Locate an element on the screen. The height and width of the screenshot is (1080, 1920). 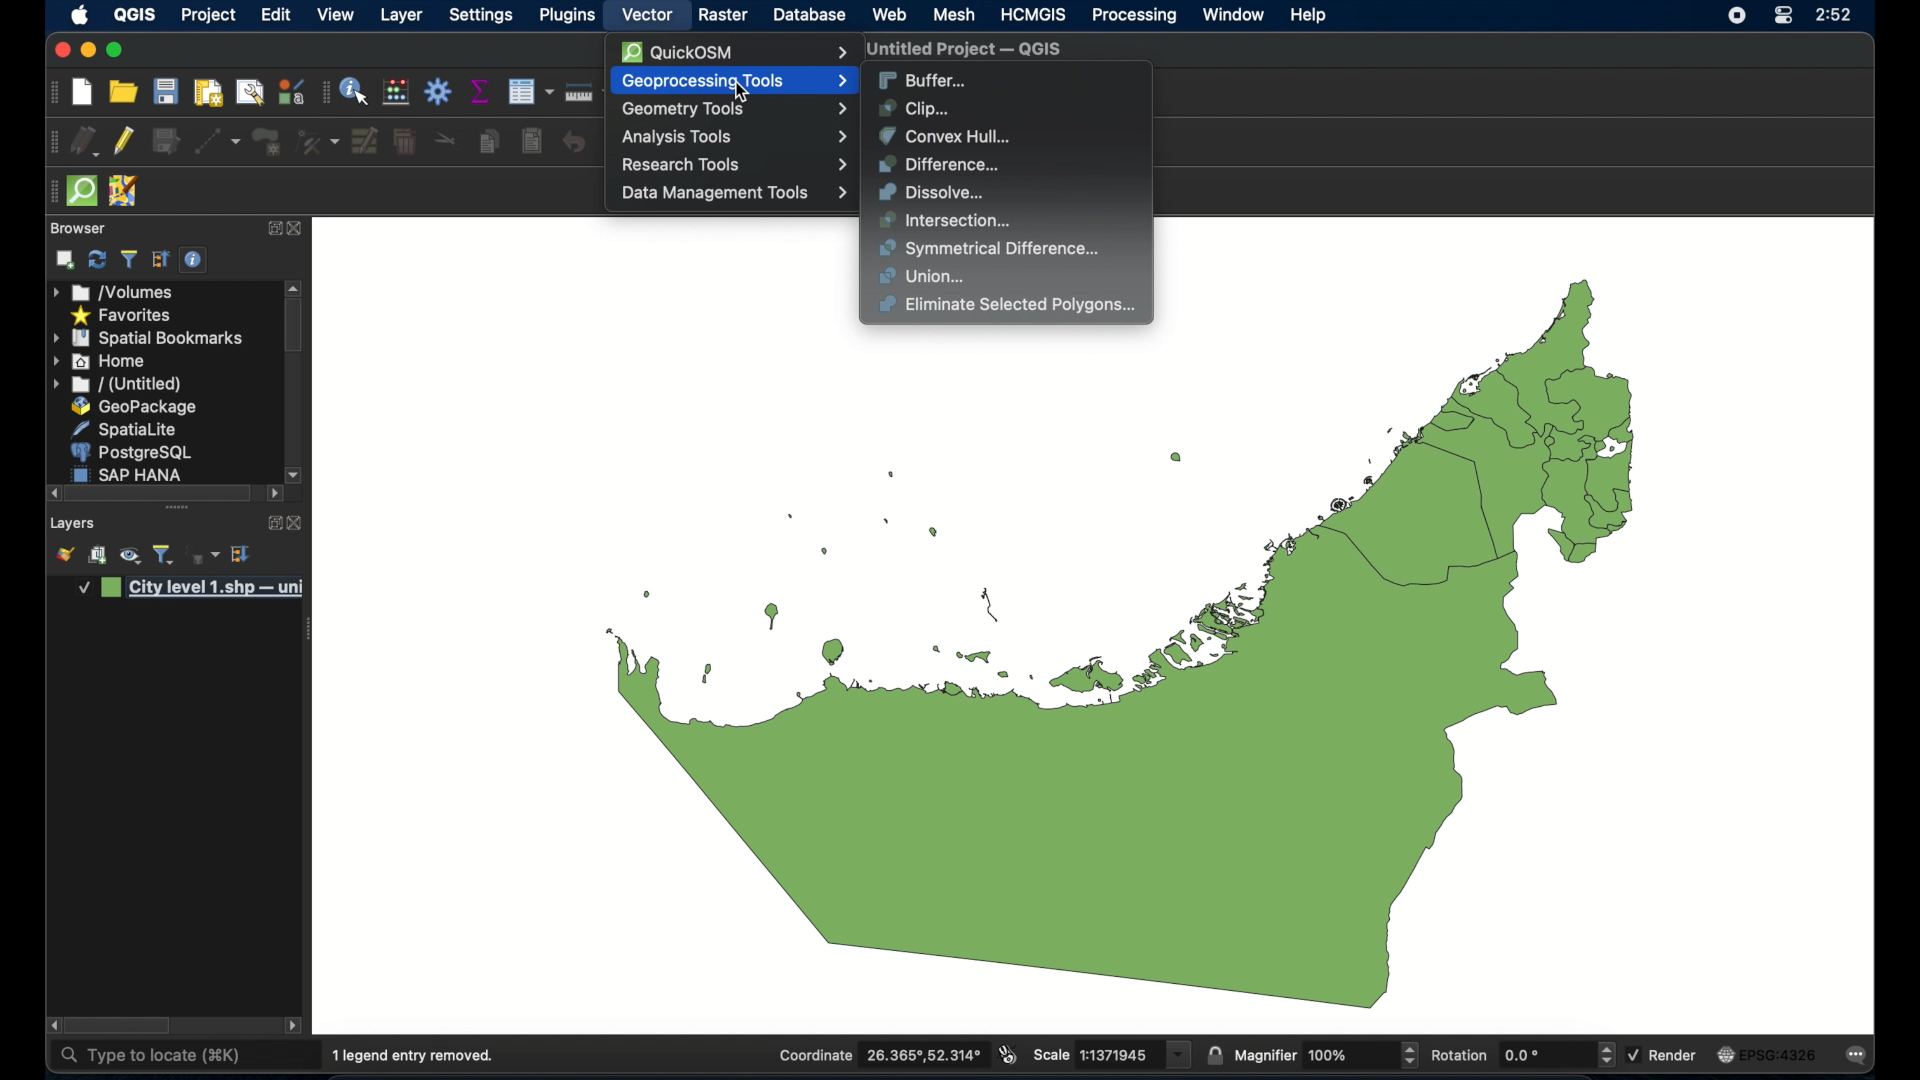
geometry tools menu is located at coordinates (735, 110).